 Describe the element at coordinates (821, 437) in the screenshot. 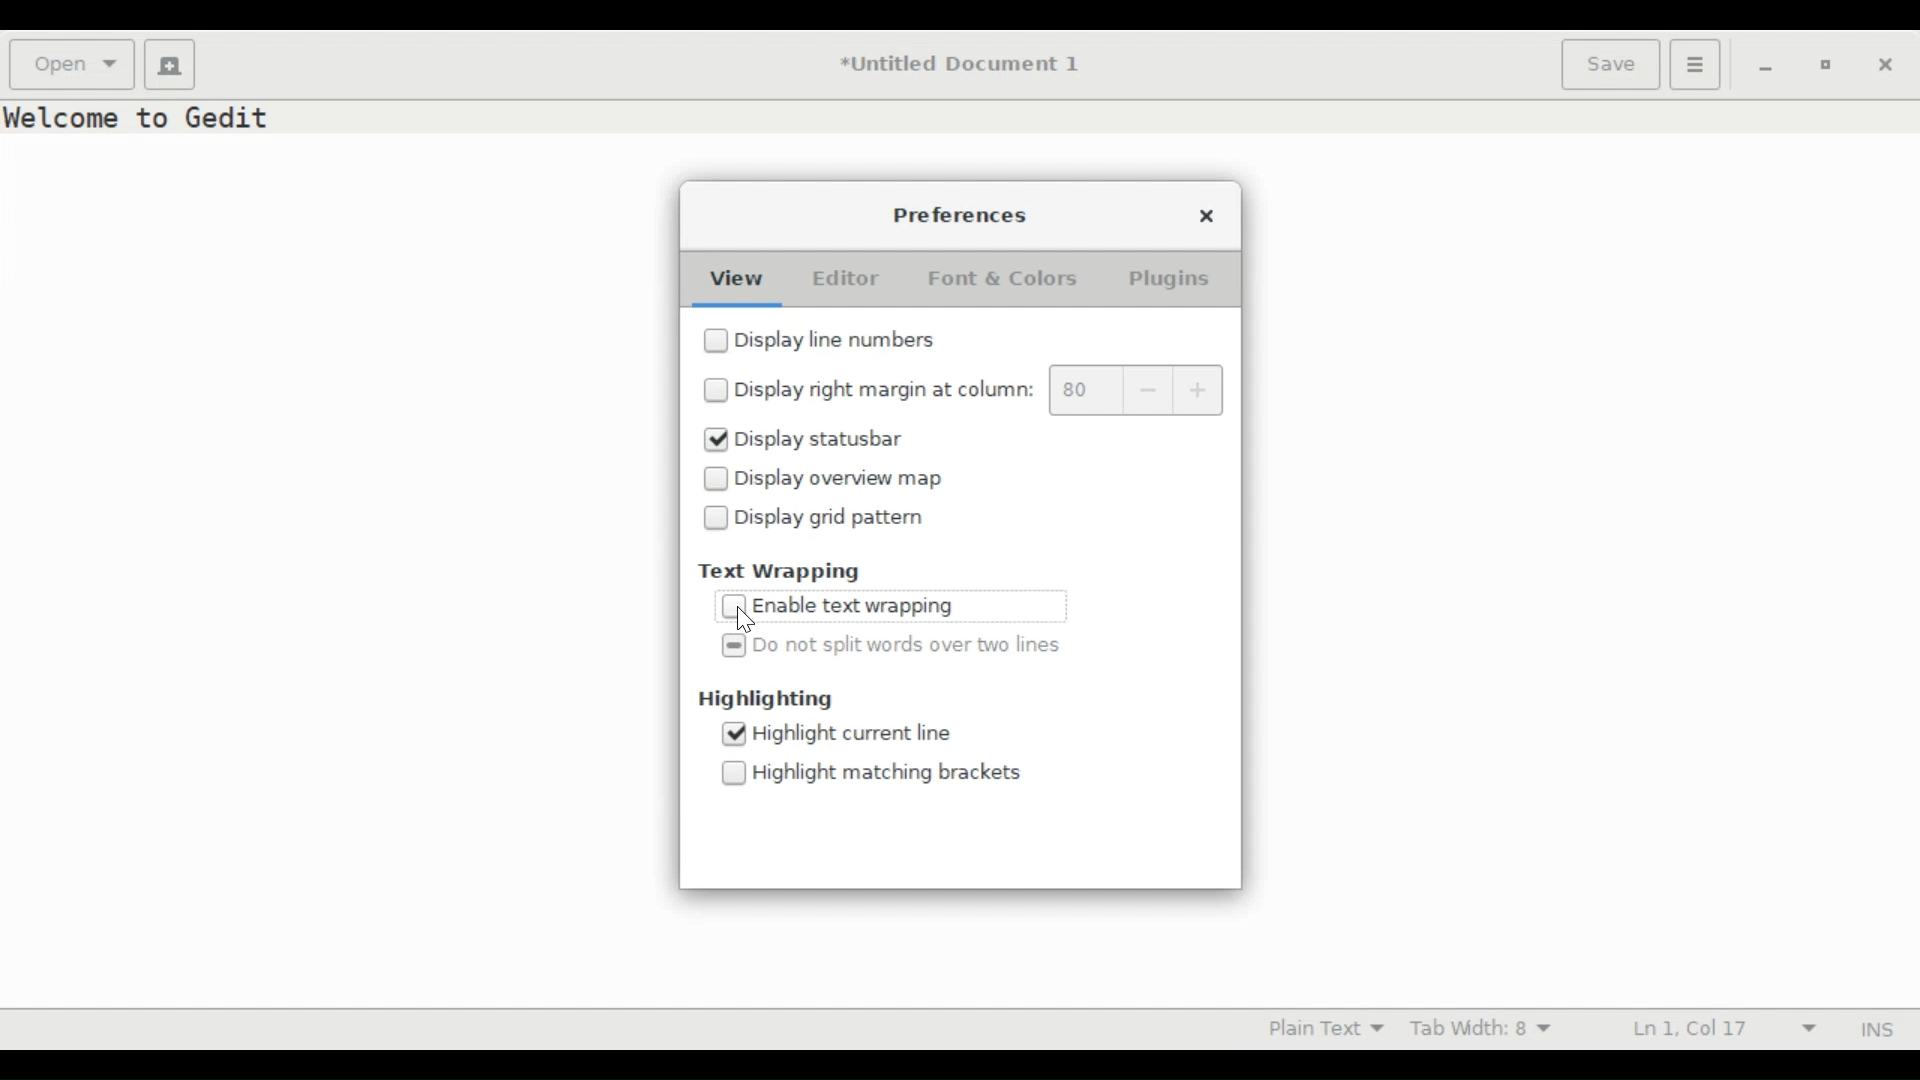

I see `Display statusbar` at that location.